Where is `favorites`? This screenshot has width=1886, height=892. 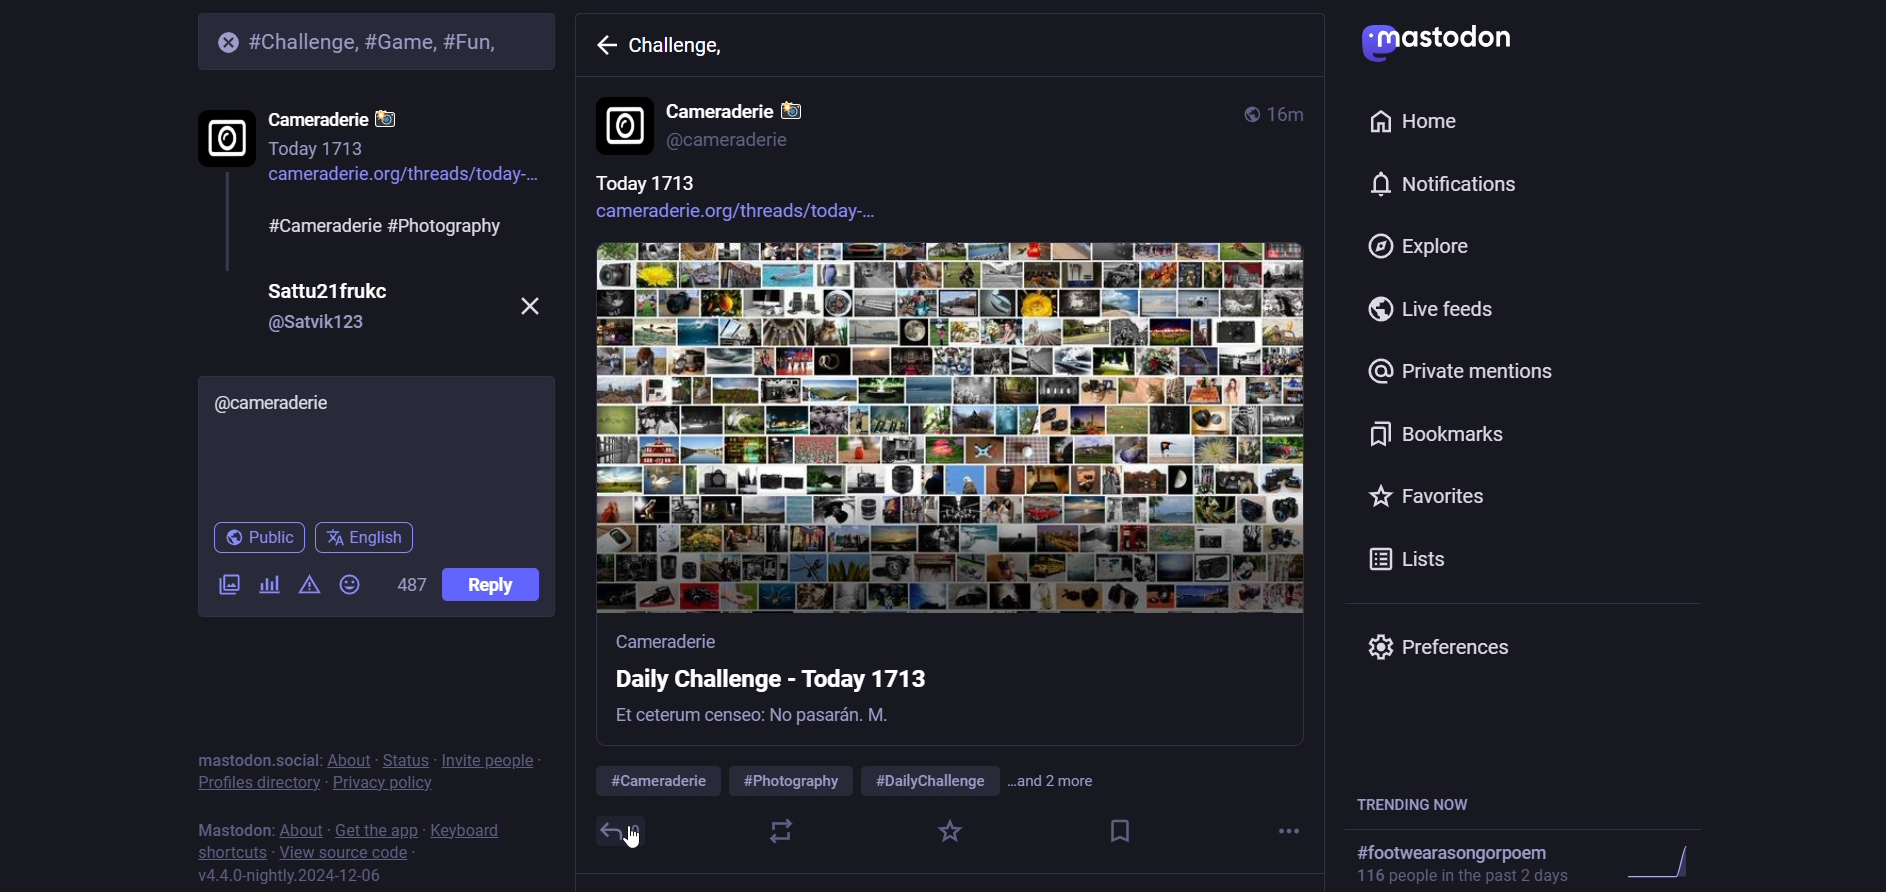 favorites is located at coordinates (1428, 494).